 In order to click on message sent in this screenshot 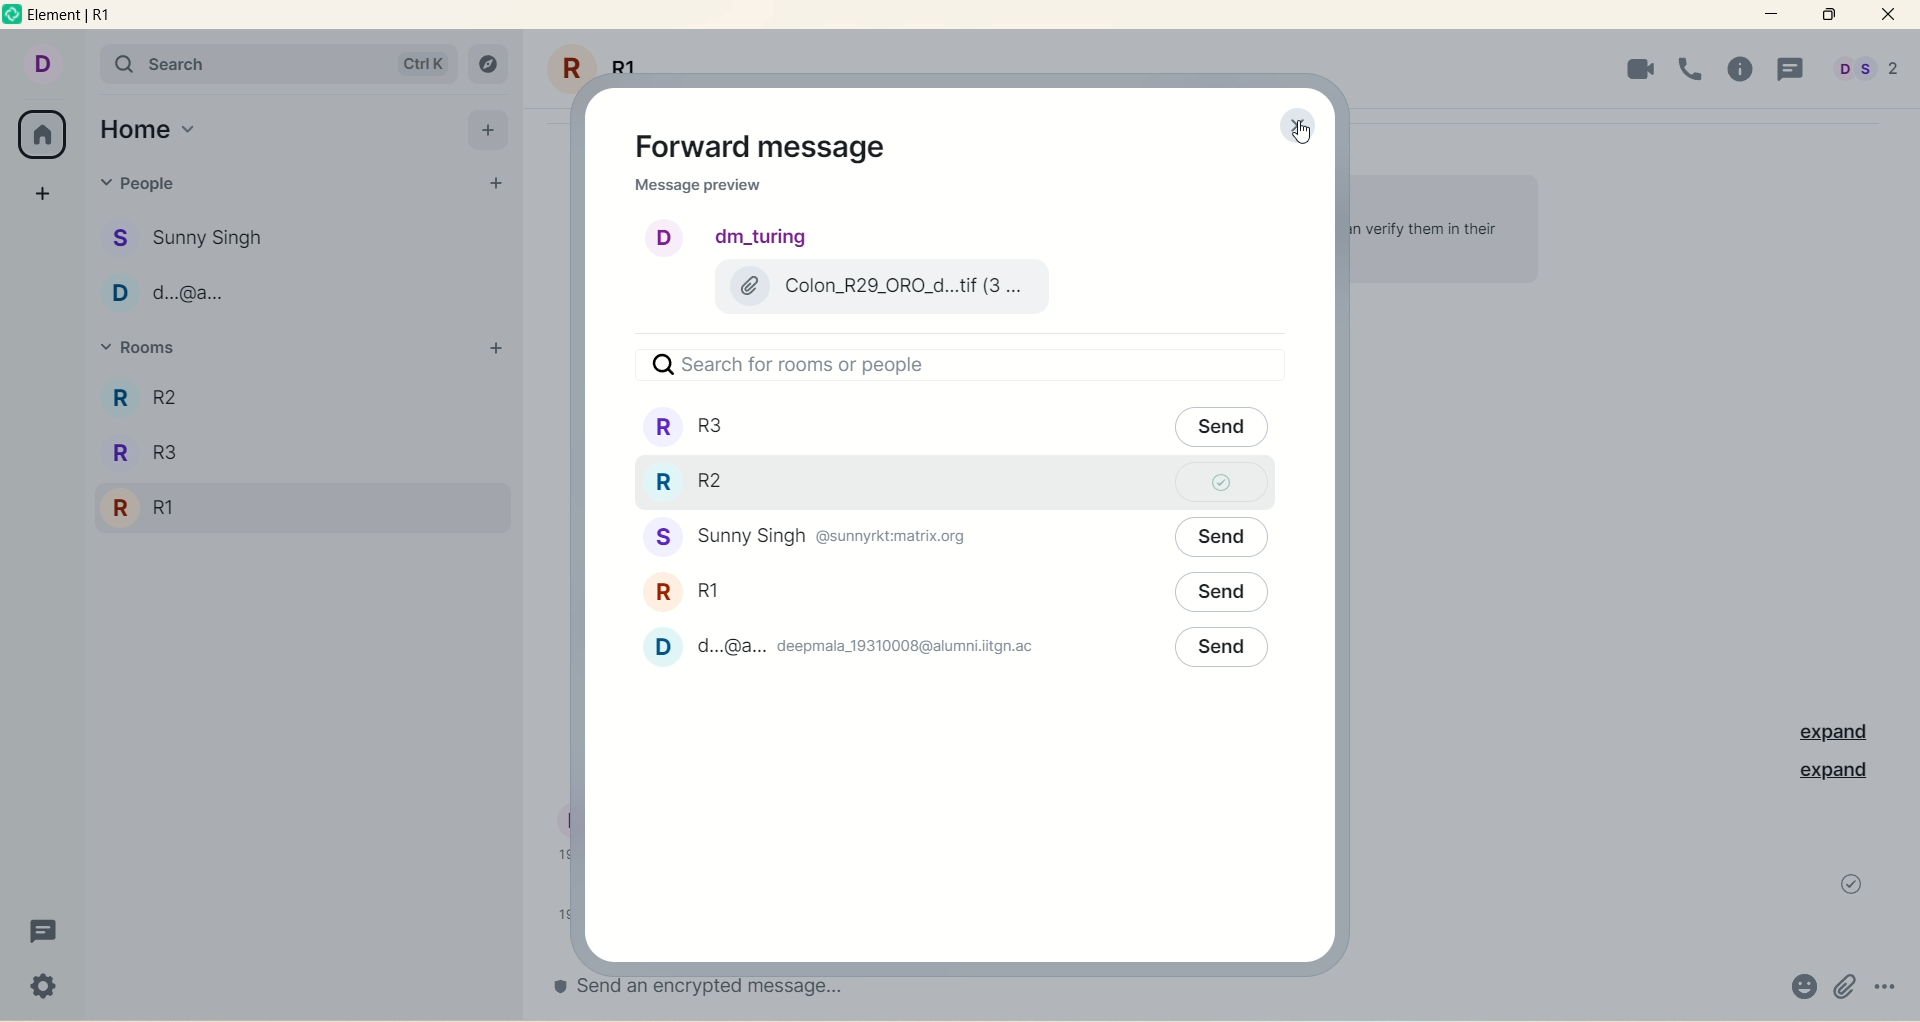, I will do `click(1852, 884)`.